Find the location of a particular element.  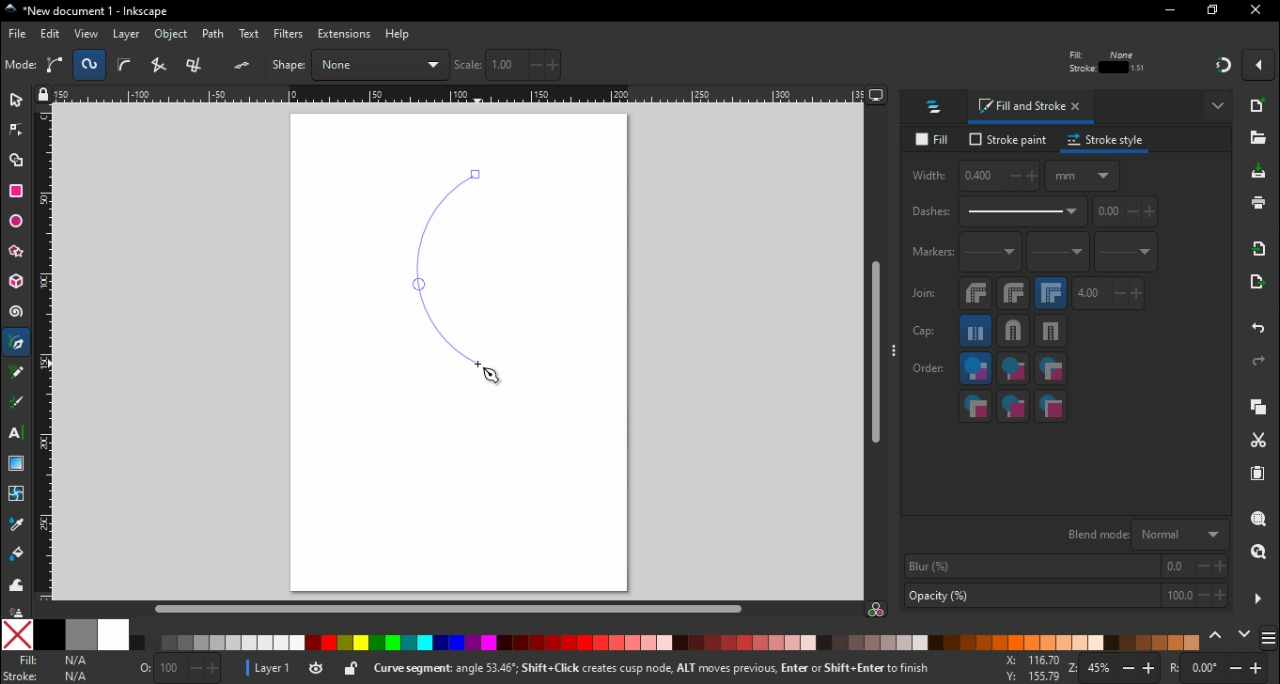

fill is located at coordinates (932, 139).